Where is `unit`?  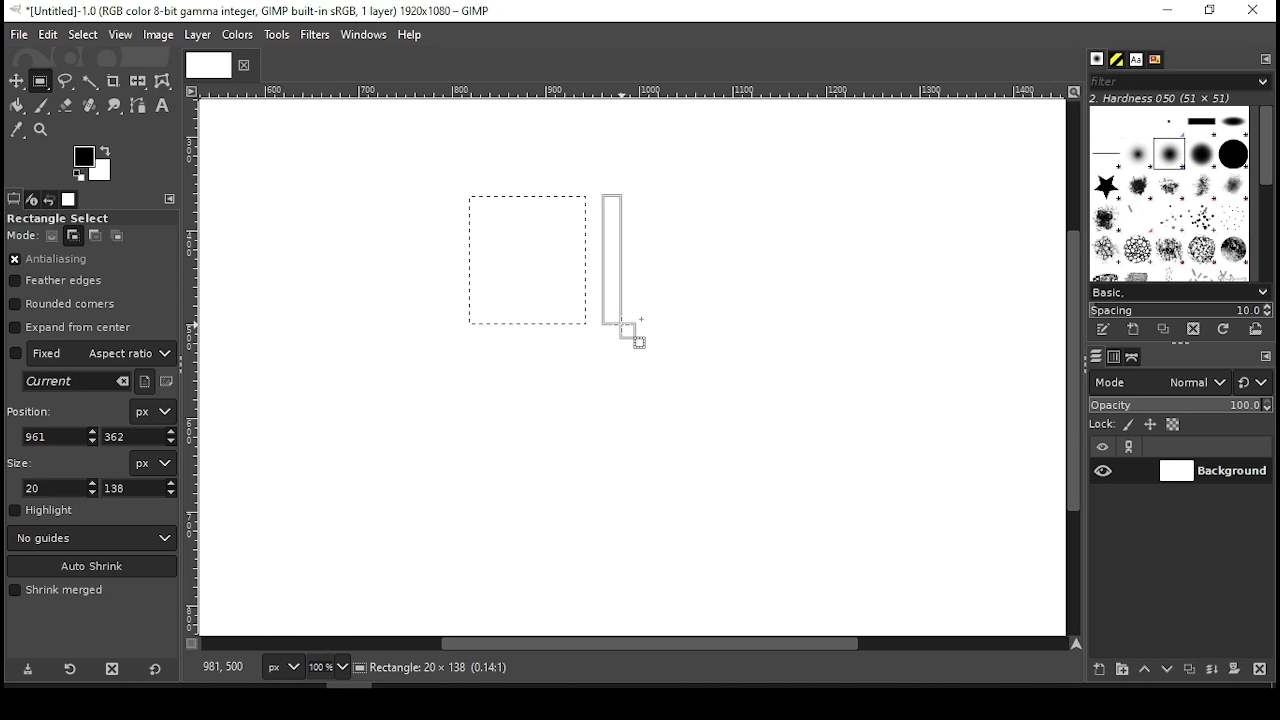 unit is located at coordinates (154, 412).